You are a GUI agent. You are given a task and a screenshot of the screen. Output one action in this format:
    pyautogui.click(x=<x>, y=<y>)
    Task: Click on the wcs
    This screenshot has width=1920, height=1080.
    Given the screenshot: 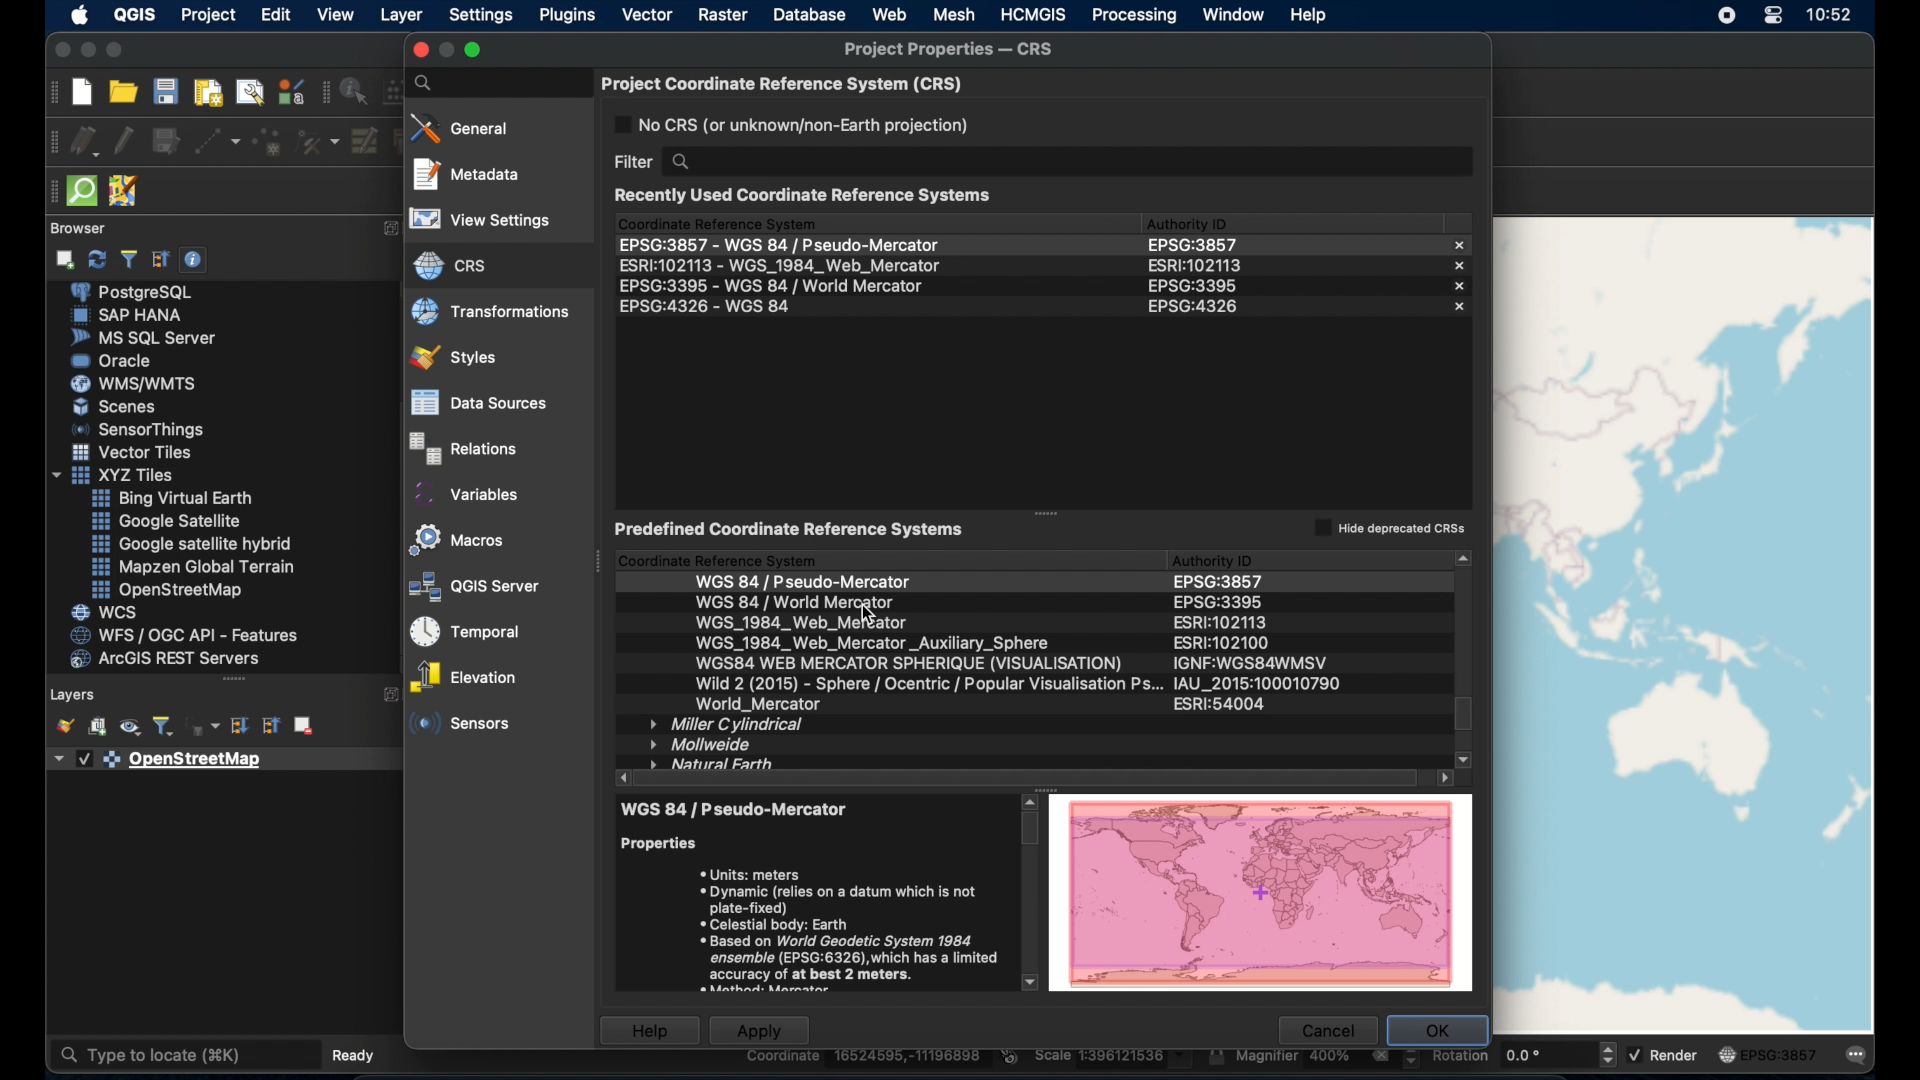 What is the action you would take?
    pyautogui.click(x=107, y=611)
    